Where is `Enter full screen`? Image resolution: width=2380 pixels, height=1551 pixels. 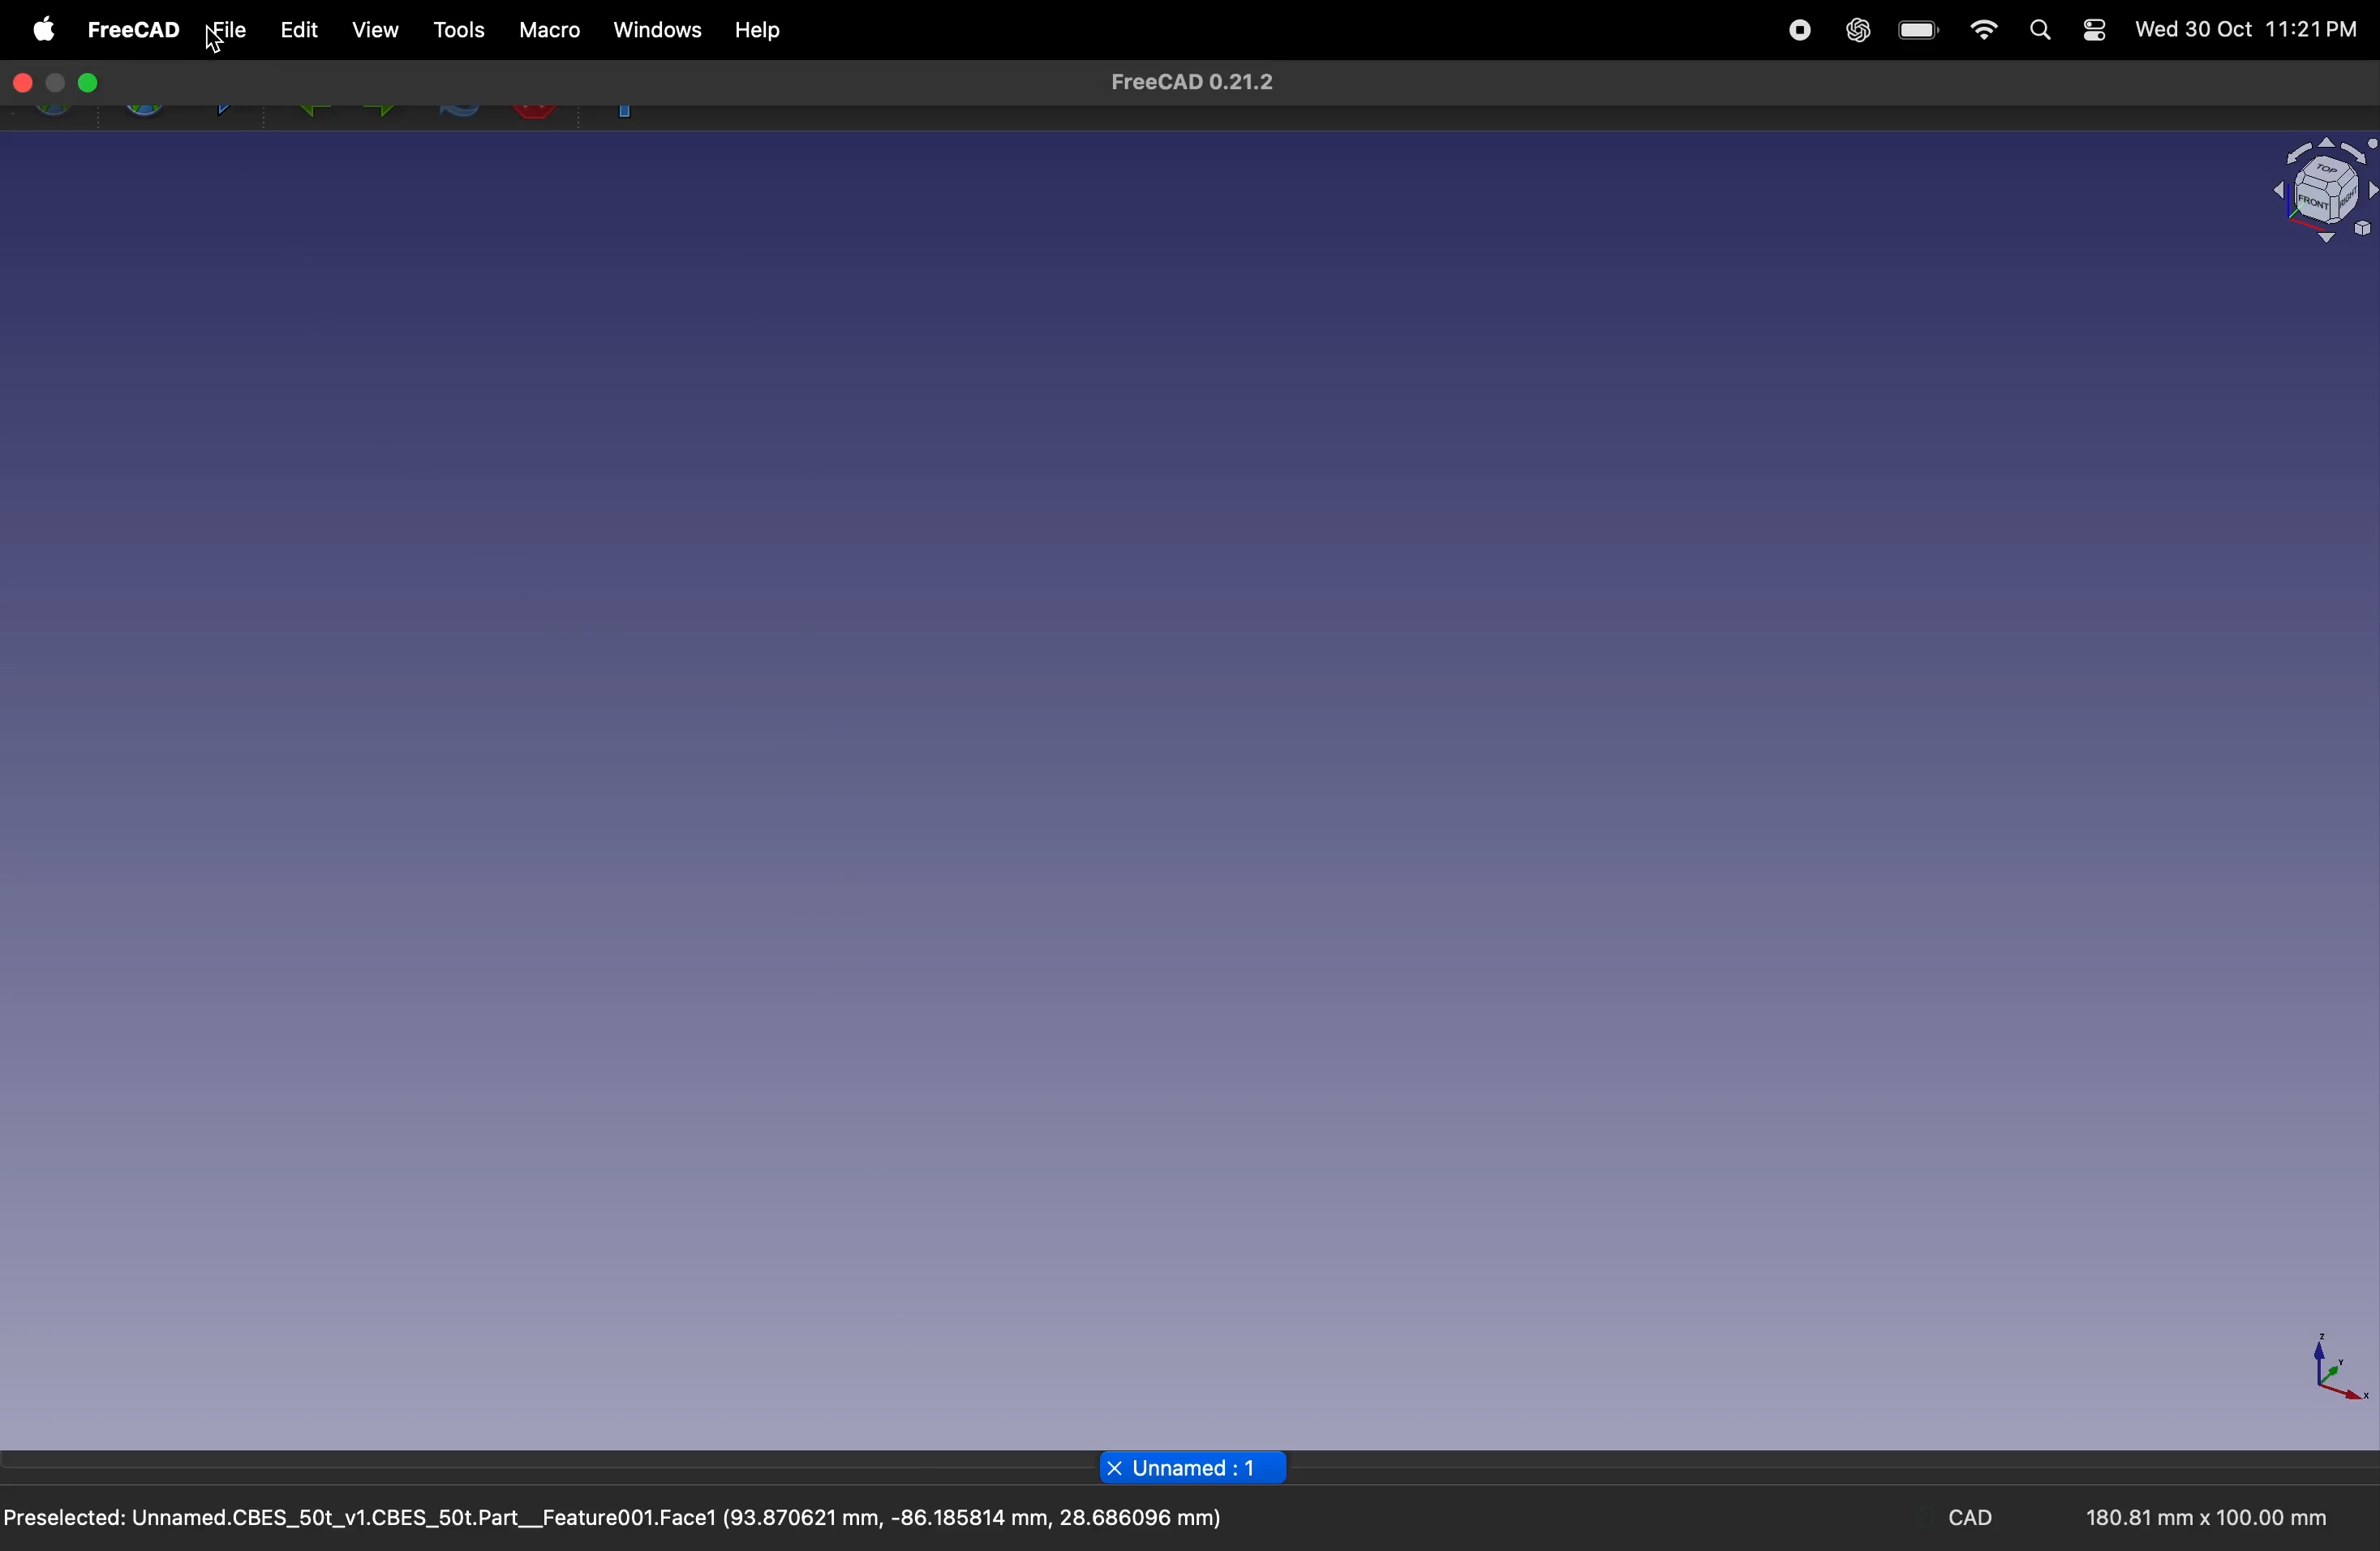 Enter full screen is located at coordinates (88, 84).